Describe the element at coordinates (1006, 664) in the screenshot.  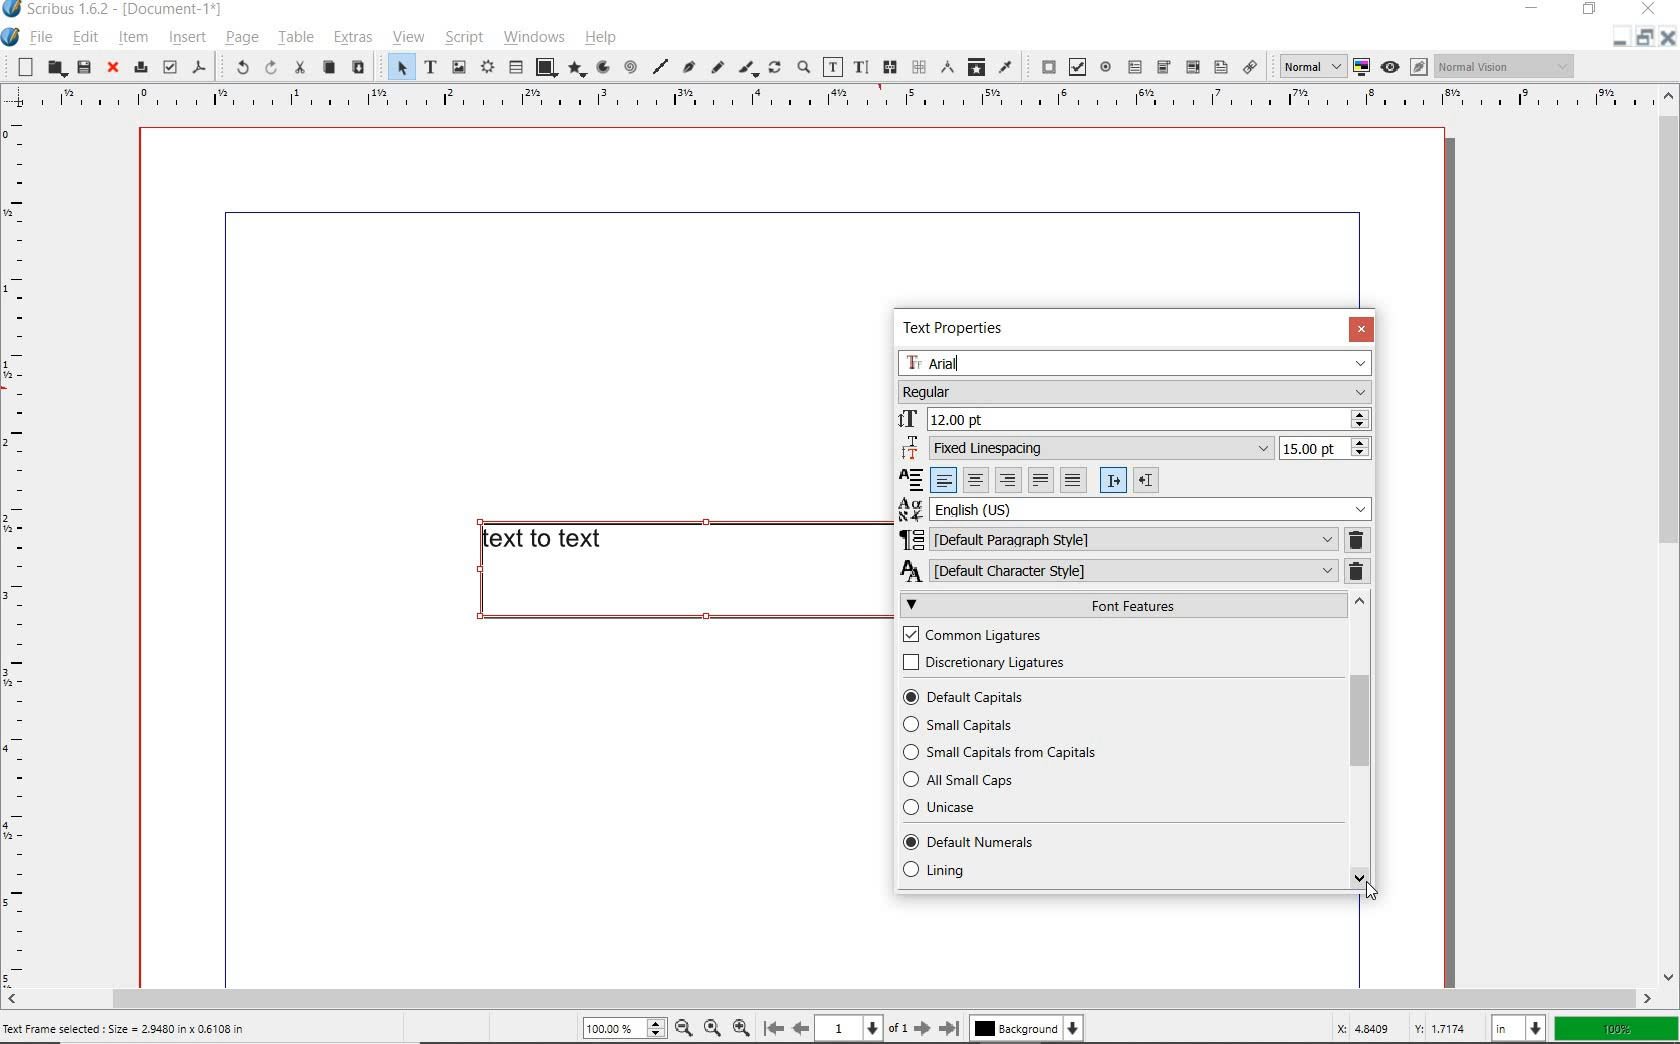
I see `DISCRETIONARY LIGATURES` at that location.